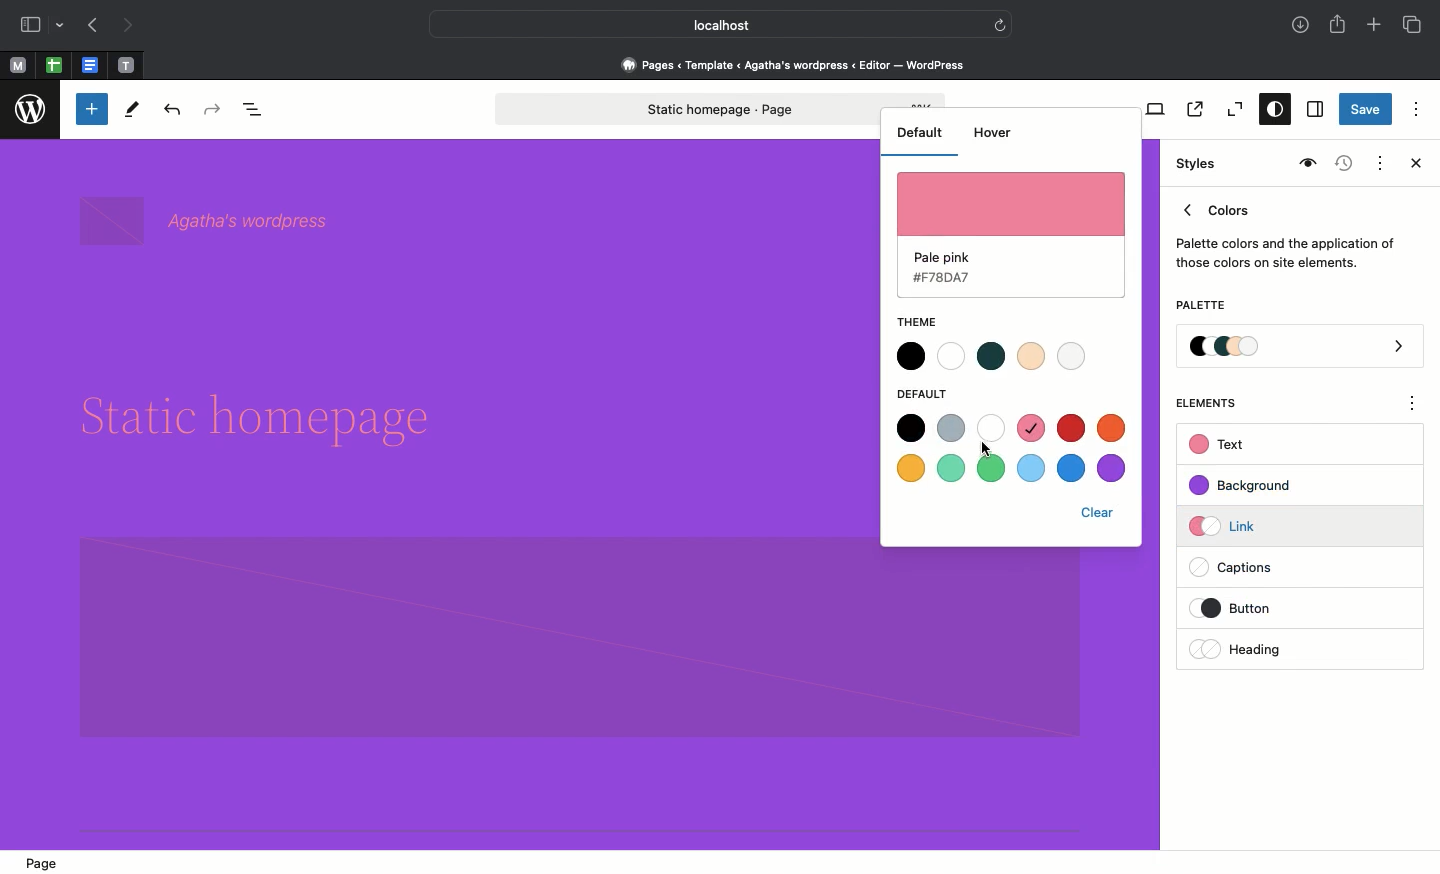 The width and height of the screenshot is (1440, 874). What do you see at coordinates (800, 64) in the screenshot?
I see `Pages < Template <Agatha's wordpress < editor - wordpress` at bounding box center [800, 64].